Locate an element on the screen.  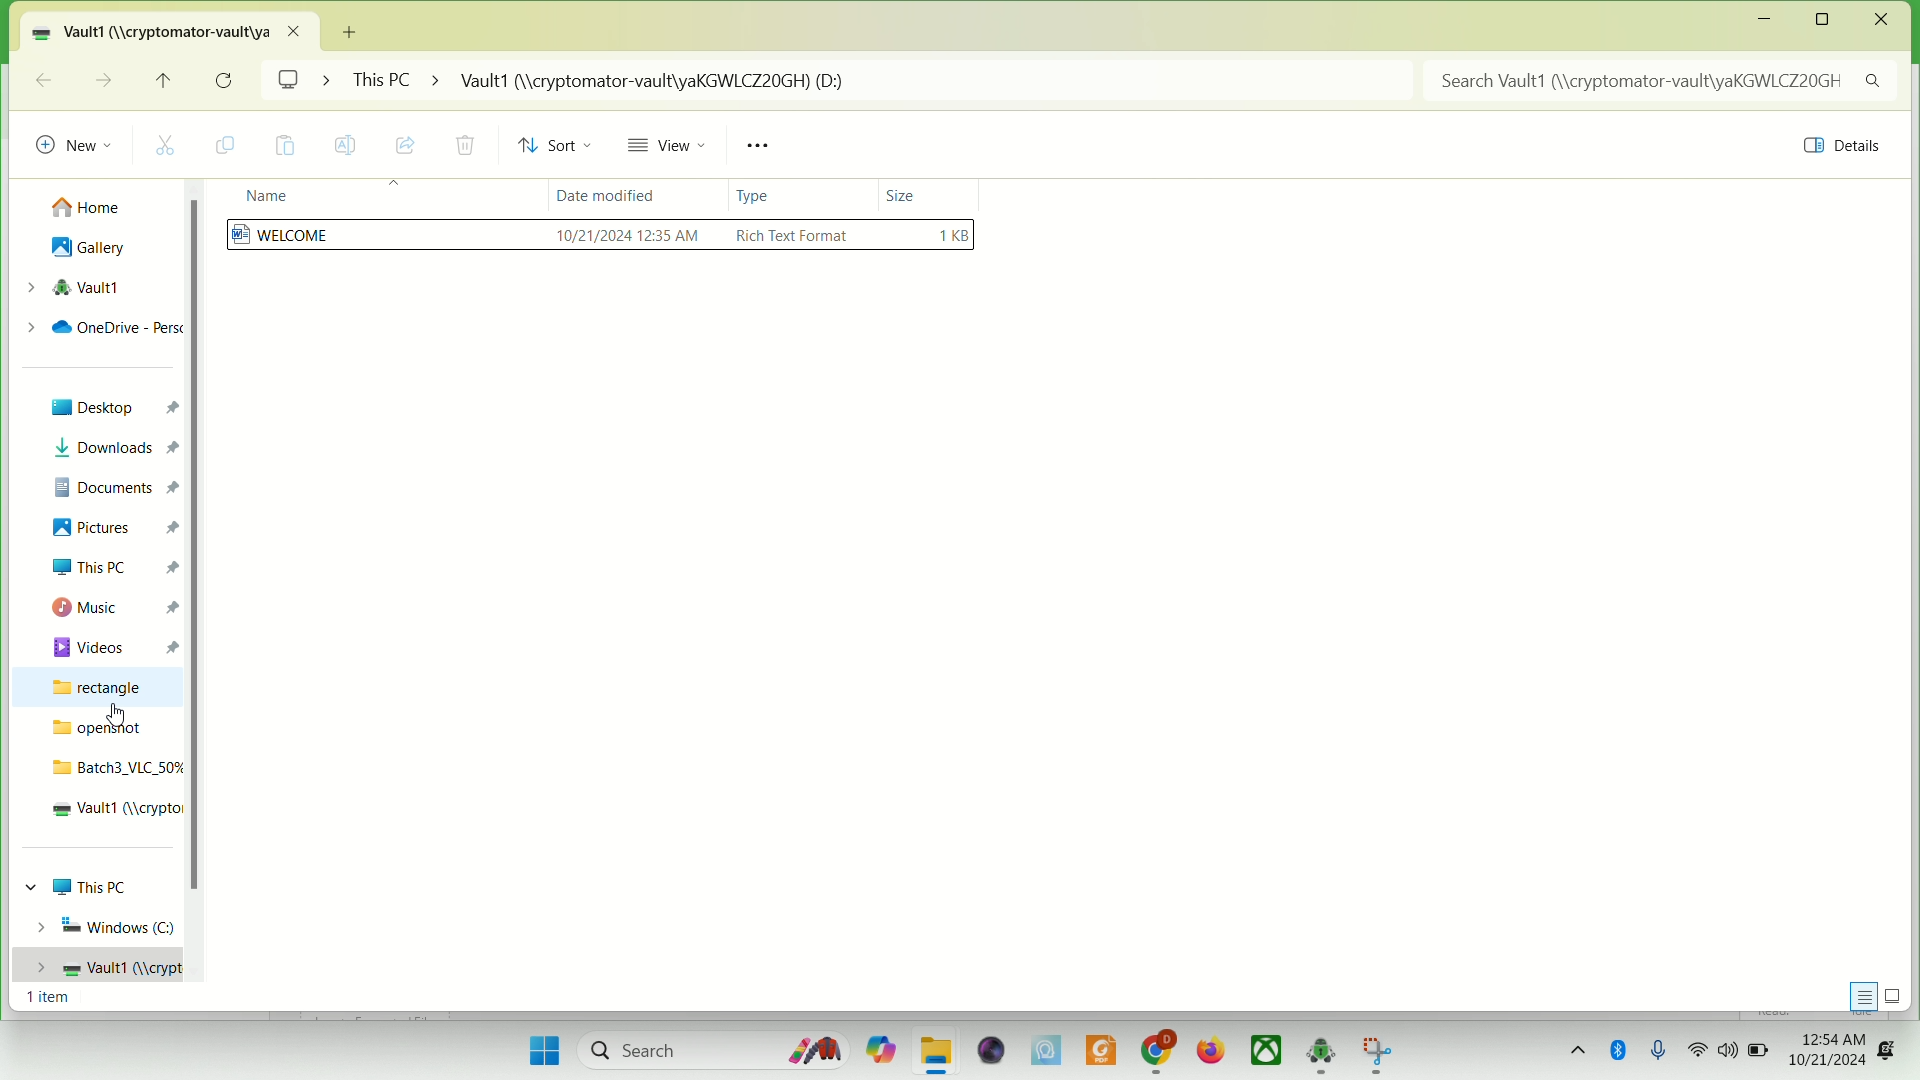
copy is located at coordinates (232, 146).